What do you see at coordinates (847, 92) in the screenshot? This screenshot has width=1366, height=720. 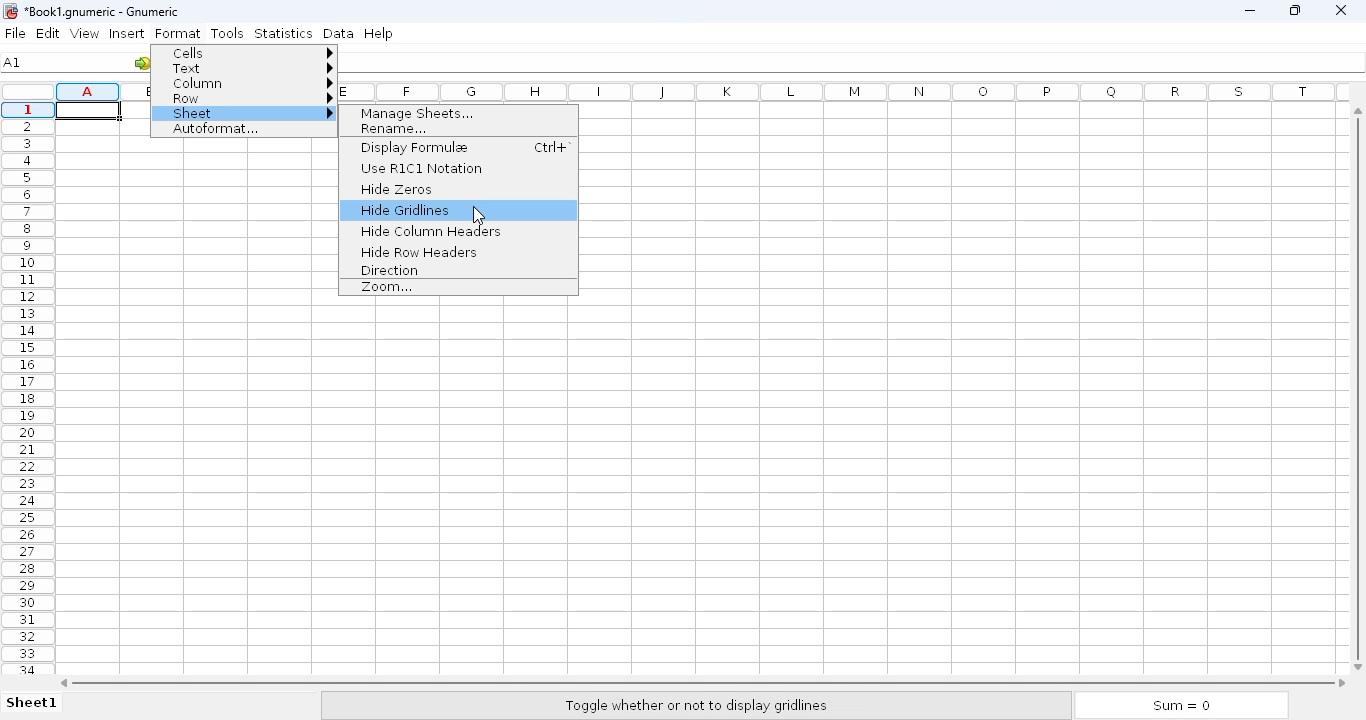 I see `columns` at bounding box center [847, 92].